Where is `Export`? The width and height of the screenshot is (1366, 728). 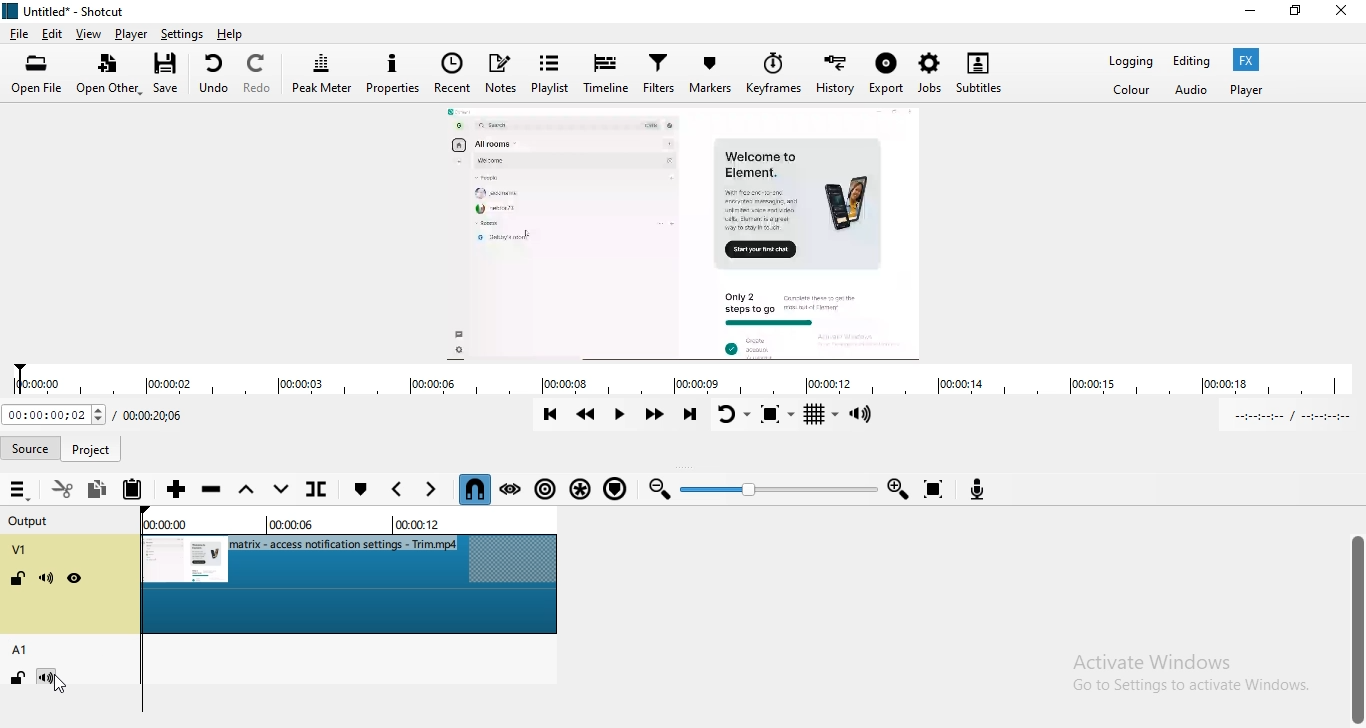
Export is located at coordinates (885, 75).